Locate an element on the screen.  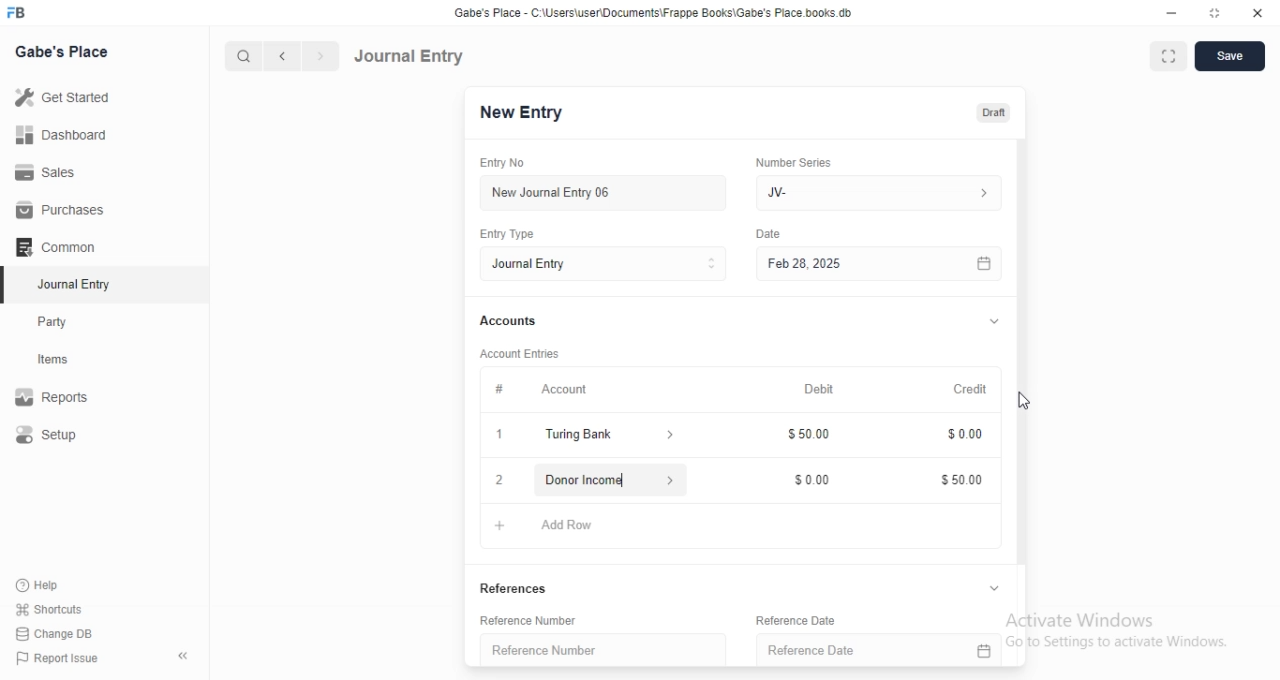
items is located at coordinates (66, 361).